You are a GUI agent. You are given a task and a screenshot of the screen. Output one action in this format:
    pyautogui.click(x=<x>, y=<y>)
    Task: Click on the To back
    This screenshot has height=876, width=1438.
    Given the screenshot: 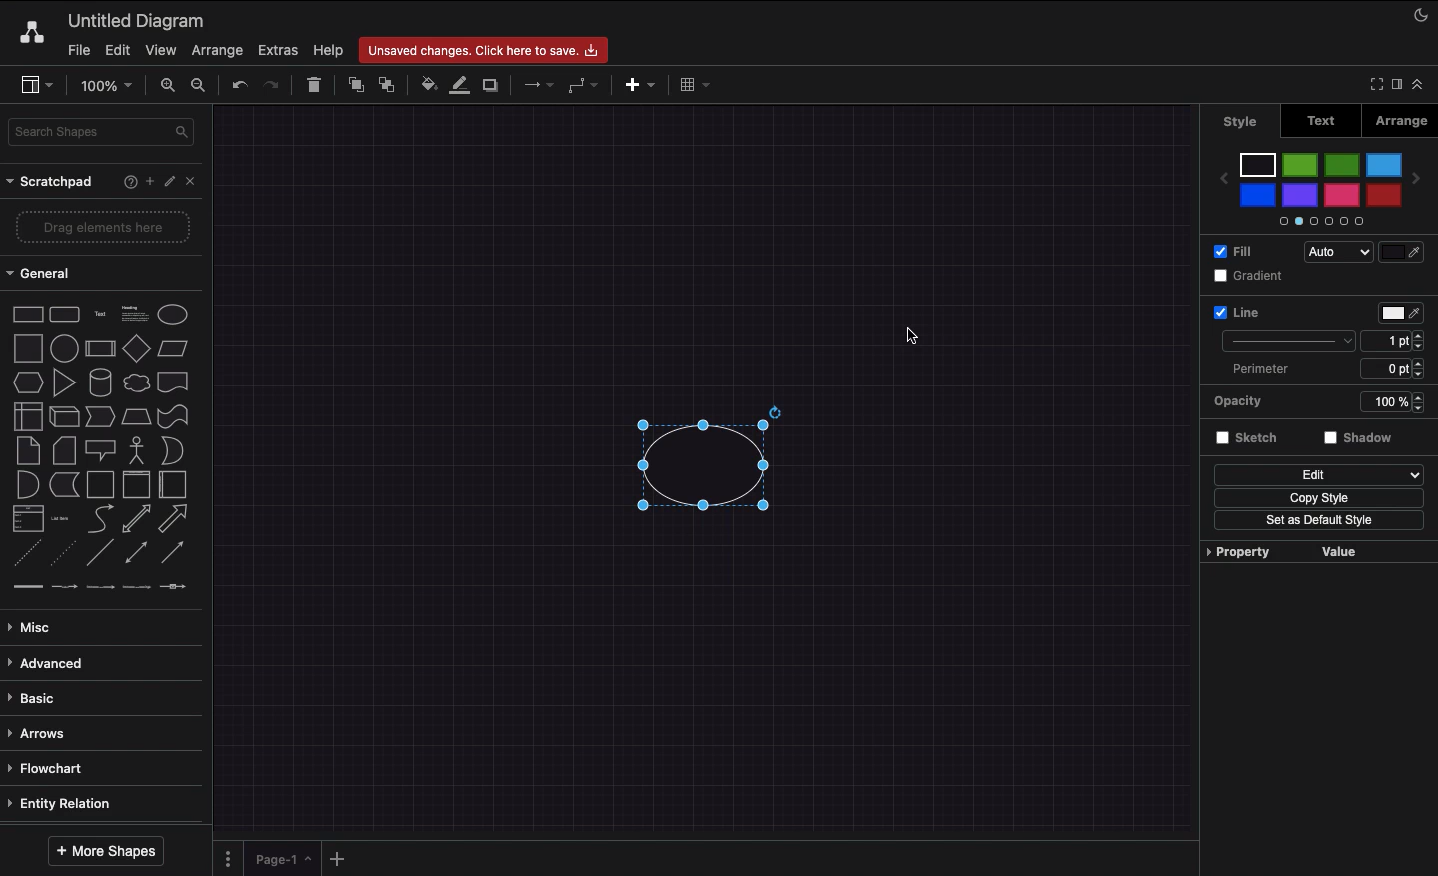 What is the action you would take?
    pyautogui.click(x=390, y=84)
    